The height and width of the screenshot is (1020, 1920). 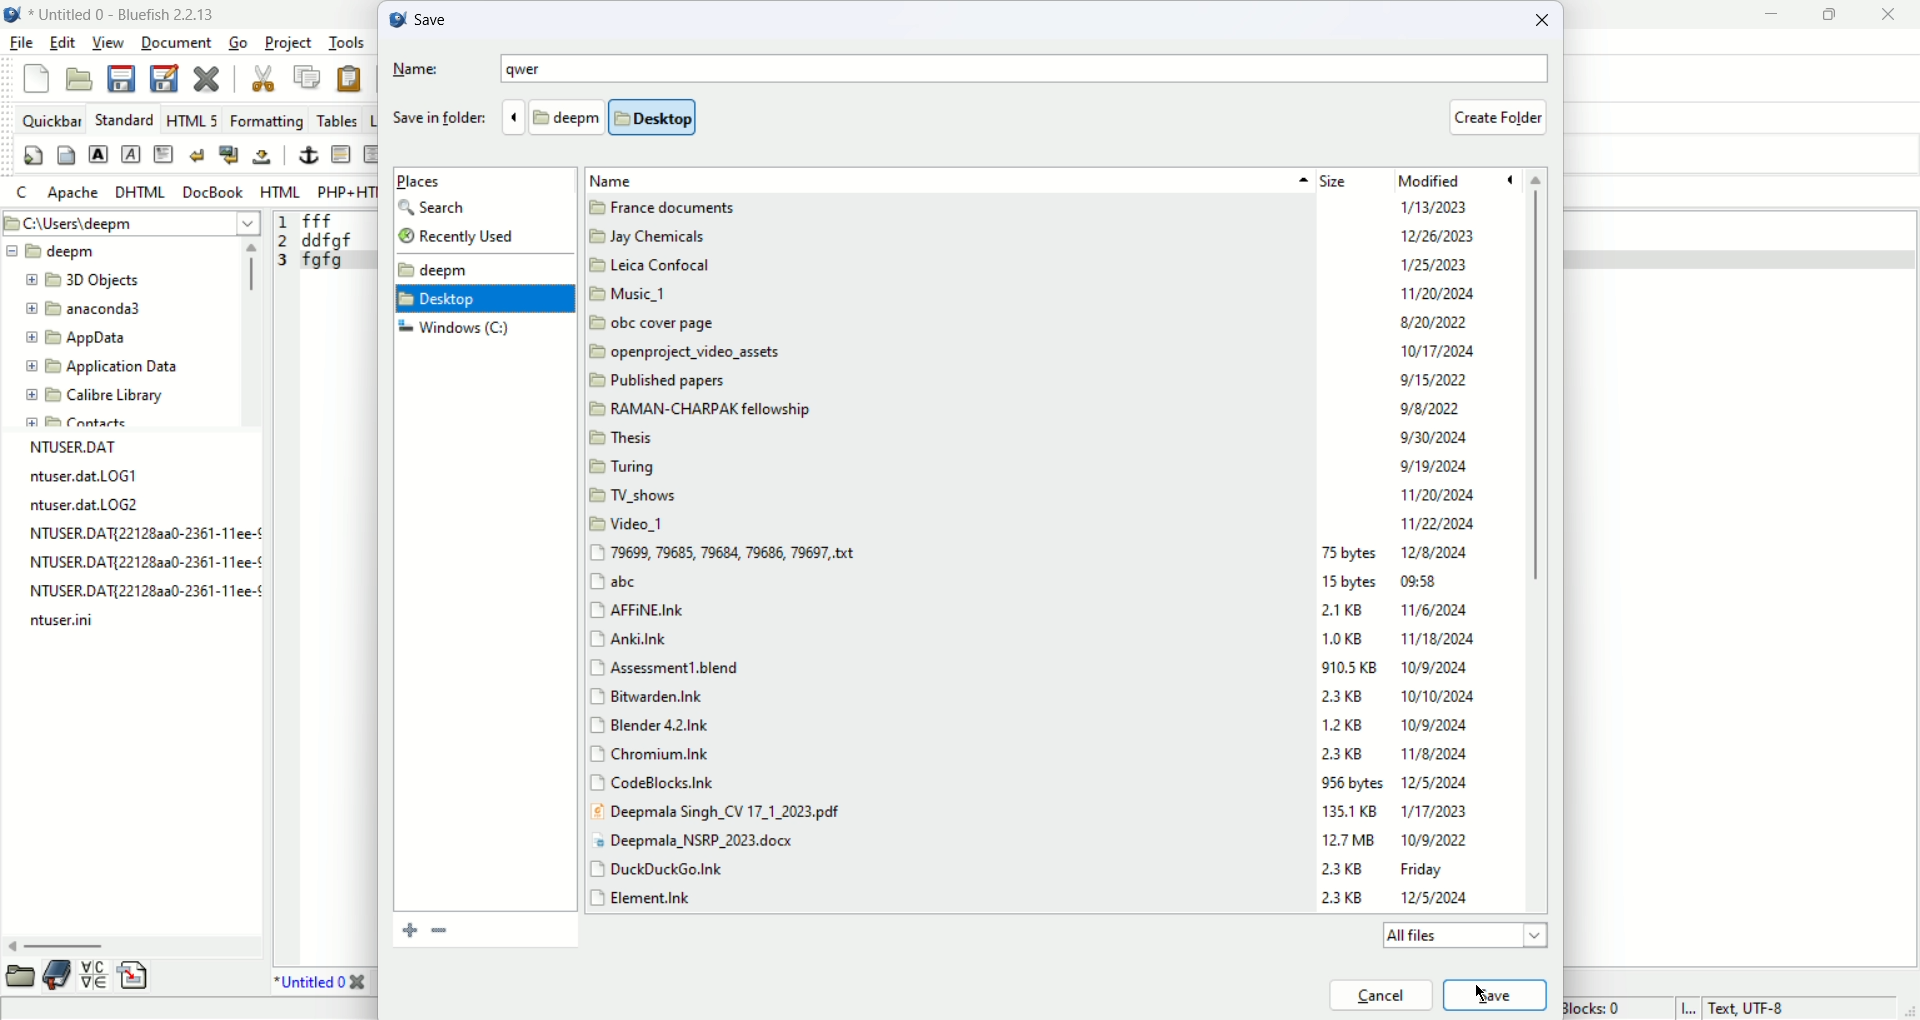 I want to click on formatting, so click(x=267, y=120).